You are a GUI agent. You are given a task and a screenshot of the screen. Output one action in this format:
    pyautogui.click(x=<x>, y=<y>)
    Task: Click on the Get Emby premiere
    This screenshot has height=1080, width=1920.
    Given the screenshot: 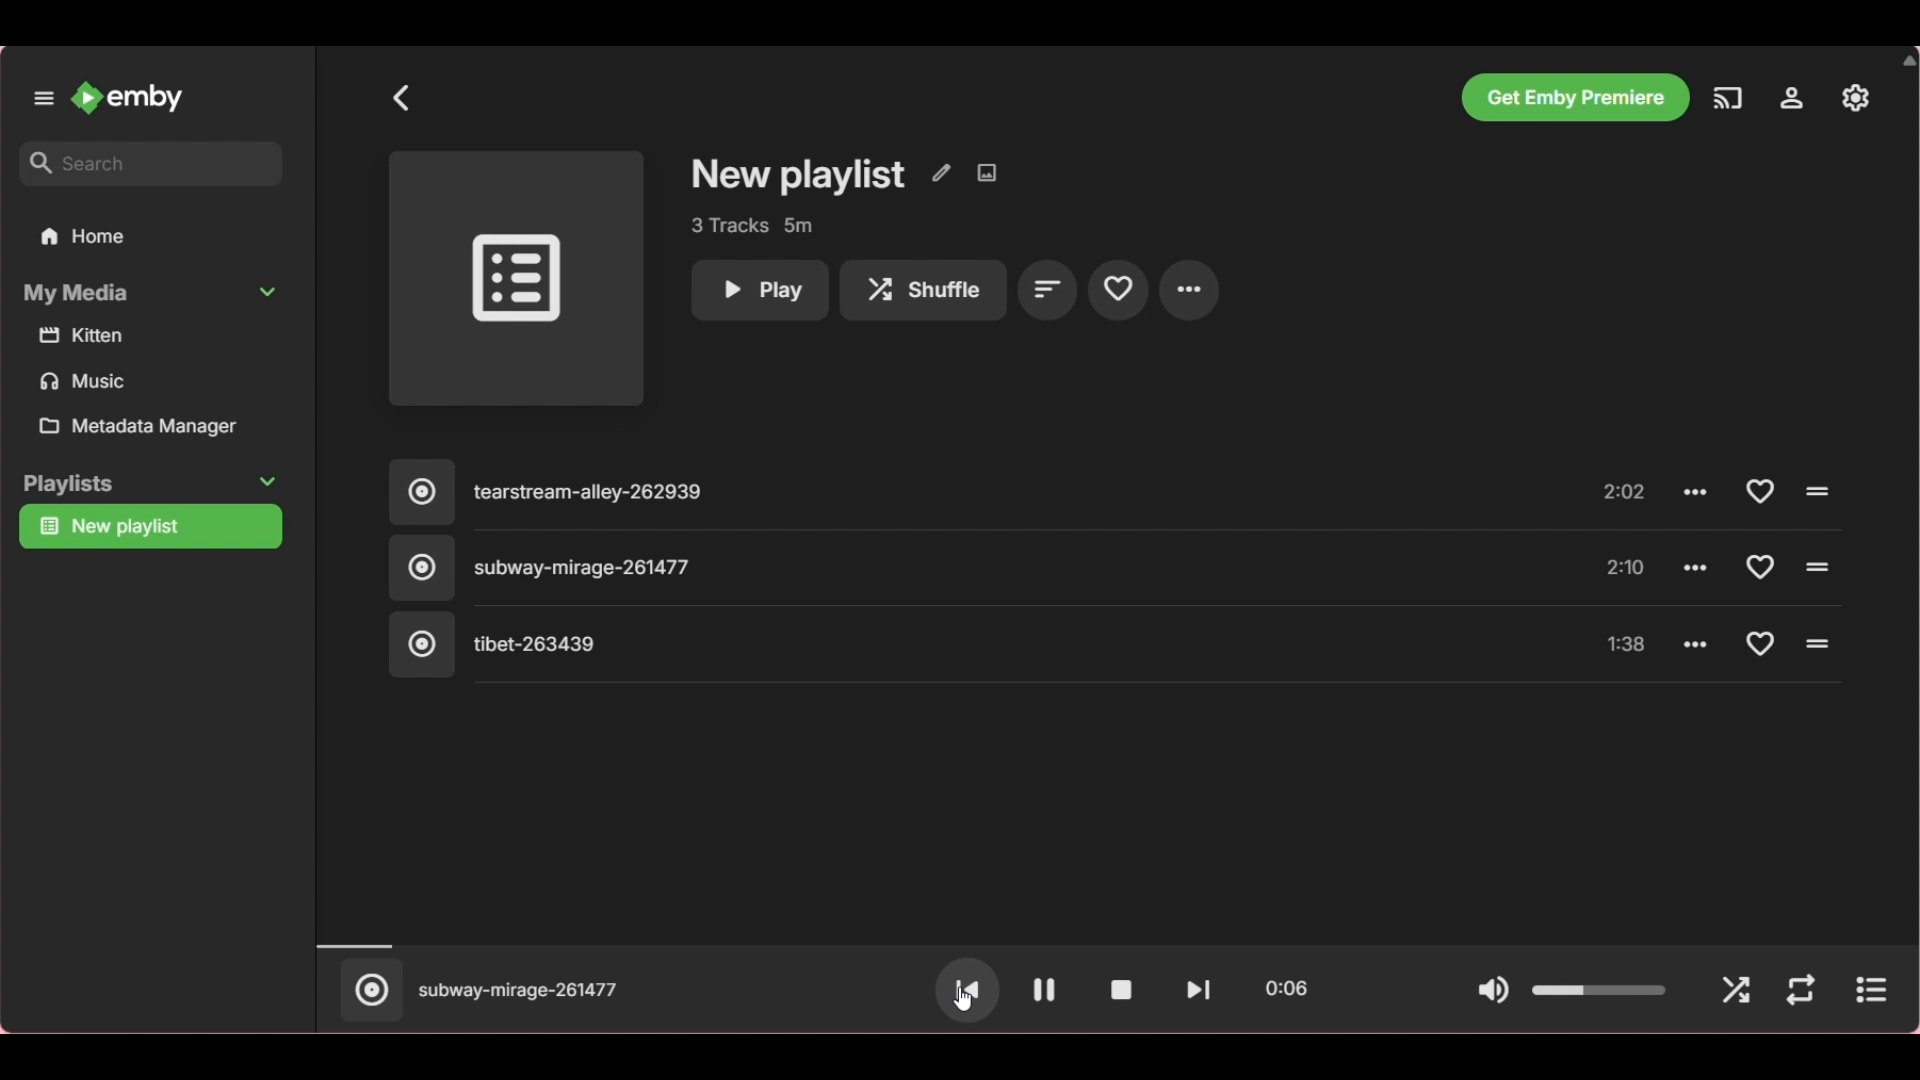 What is the action you would take?
    pyautogui.click(x=1574, y=97)
    